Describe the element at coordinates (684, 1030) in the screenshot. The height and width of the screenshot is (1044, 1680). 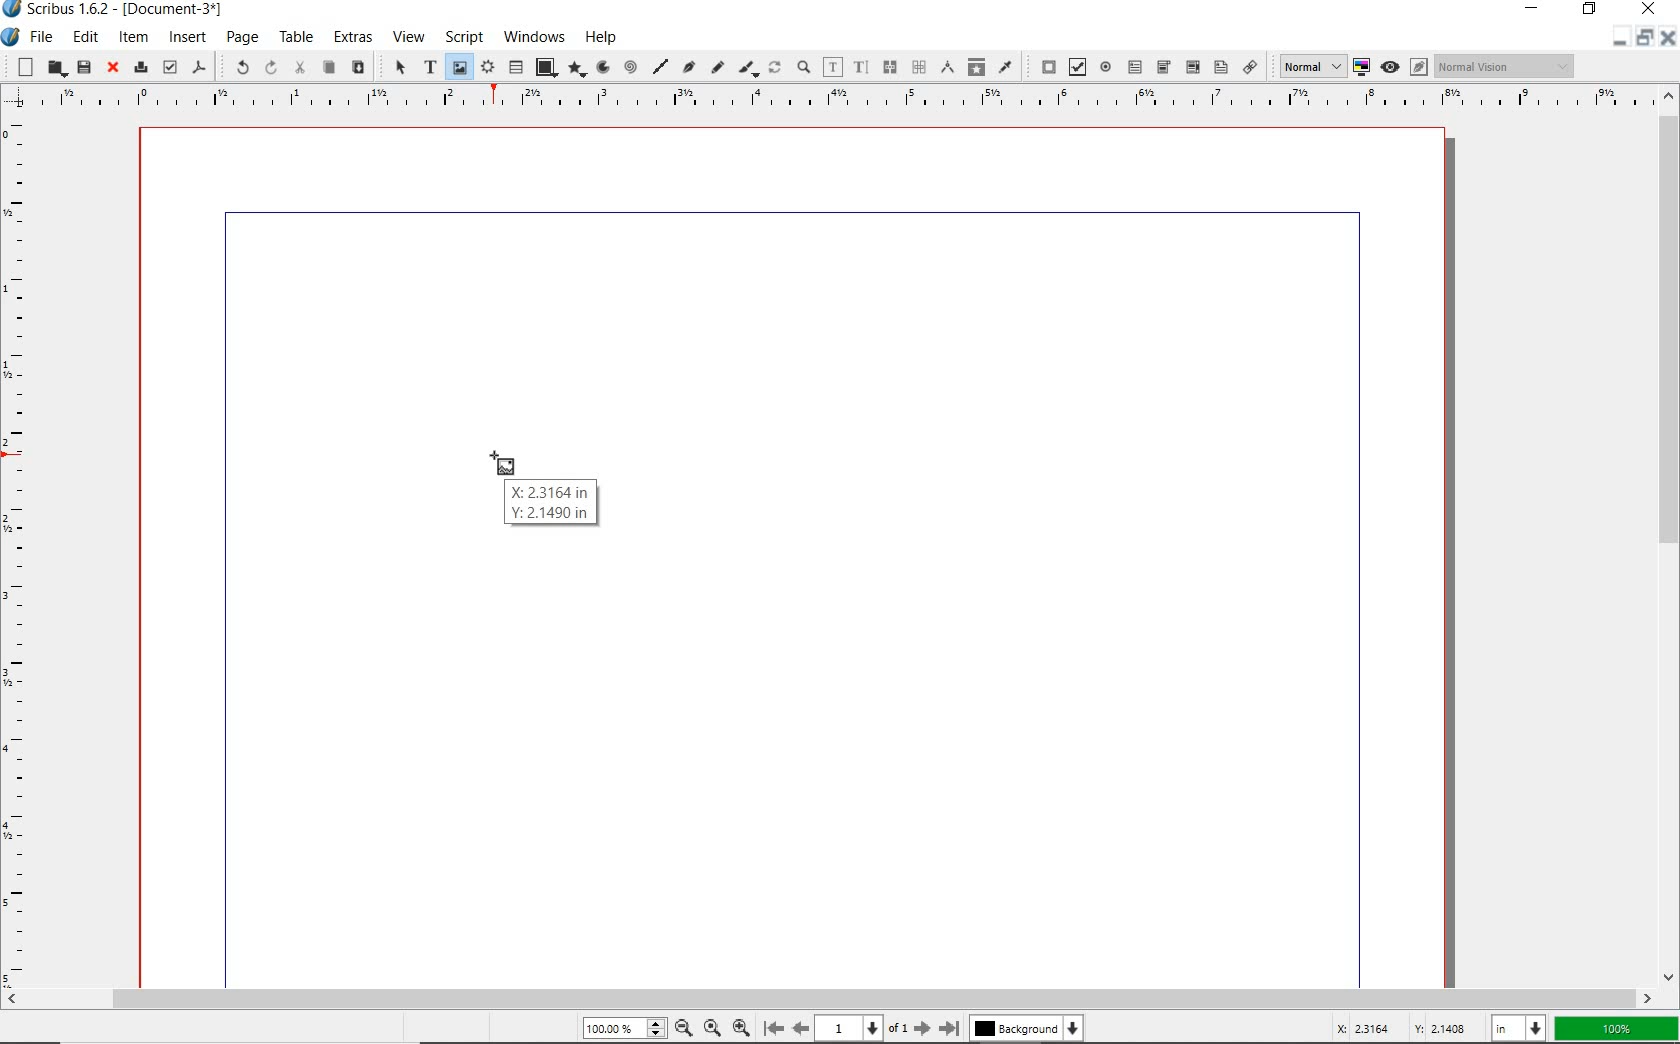
I see `zoom out` at that location.